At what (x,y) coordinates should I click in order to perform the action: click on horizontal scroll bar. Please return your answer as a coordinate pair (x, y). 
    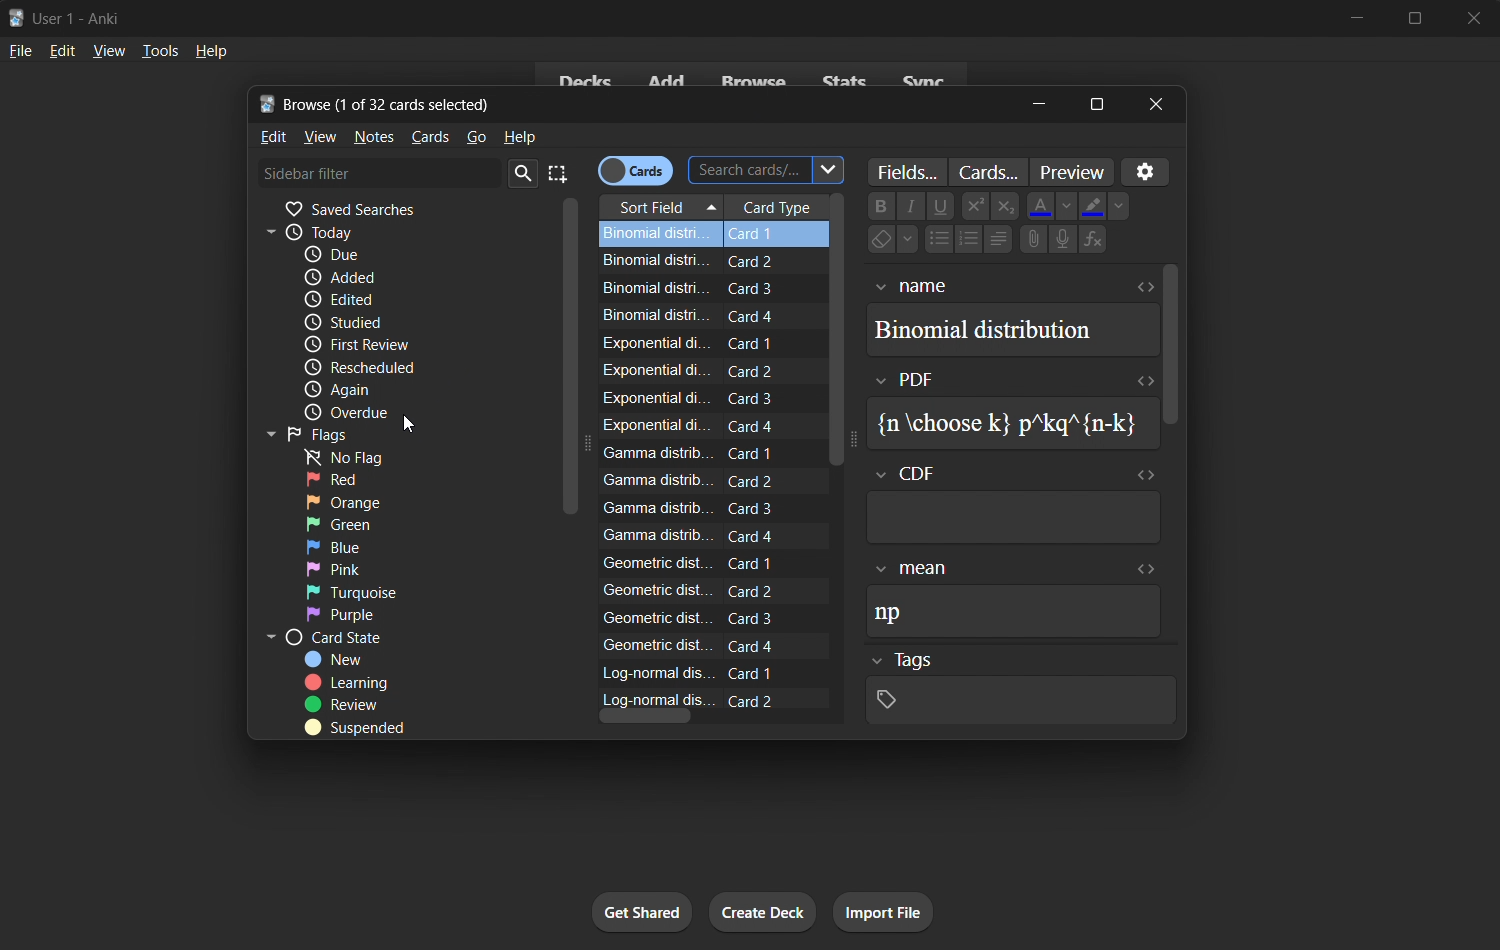
    Looking at the image, I should click on (647, 717).